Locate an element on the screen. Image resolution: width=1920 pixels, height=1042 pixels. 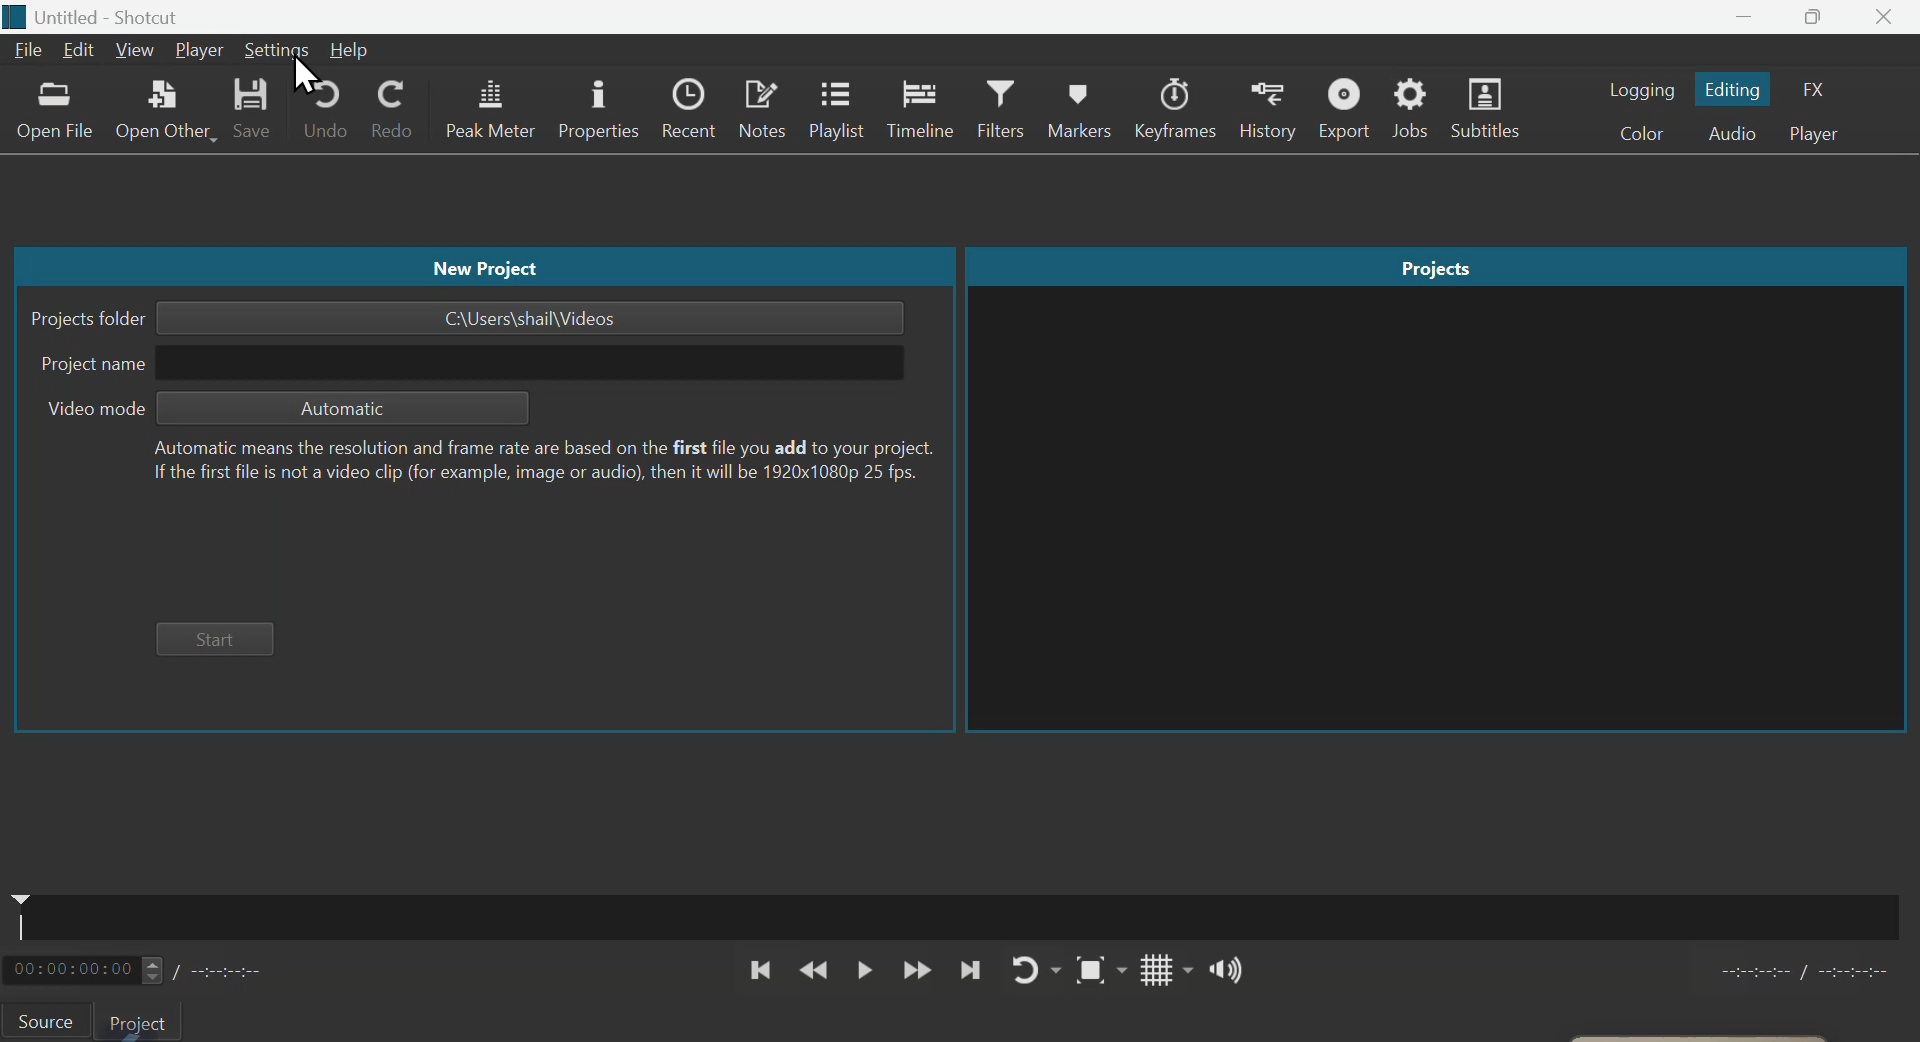
Untitled-Shortcut is located at coordinates (130, 15).